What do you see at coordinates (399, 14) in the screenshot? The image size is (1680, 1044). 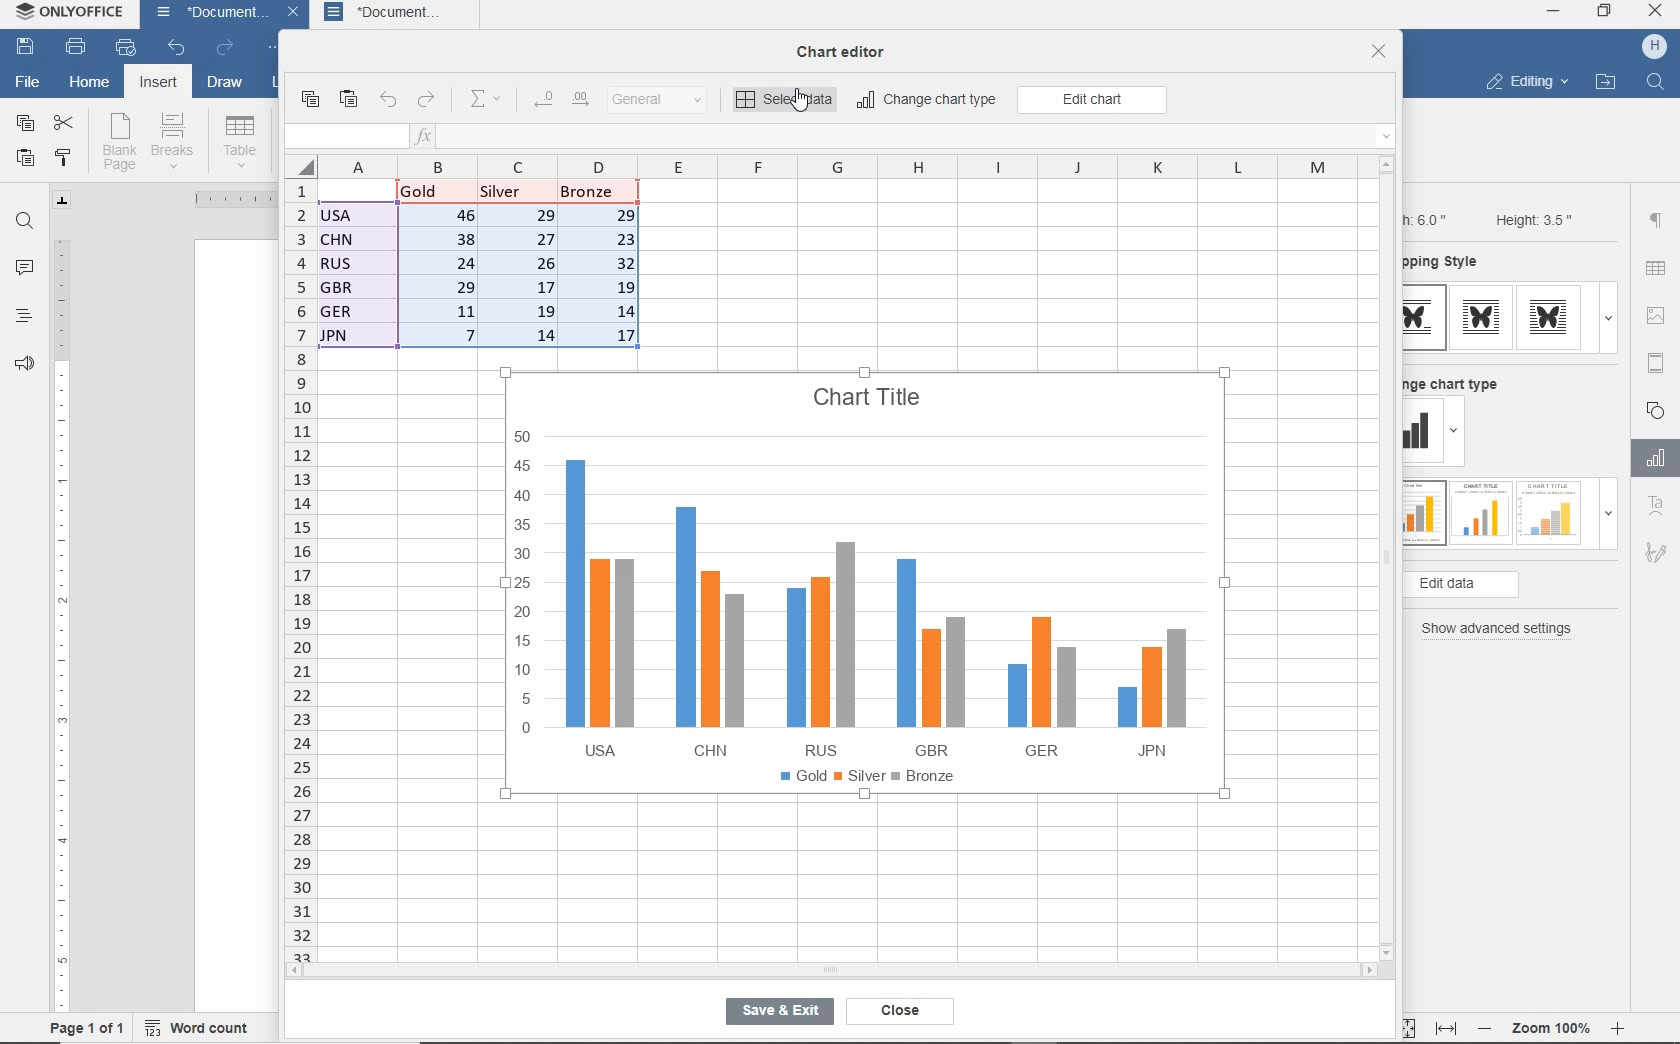 I see `document` at bounding box center [399, 14].